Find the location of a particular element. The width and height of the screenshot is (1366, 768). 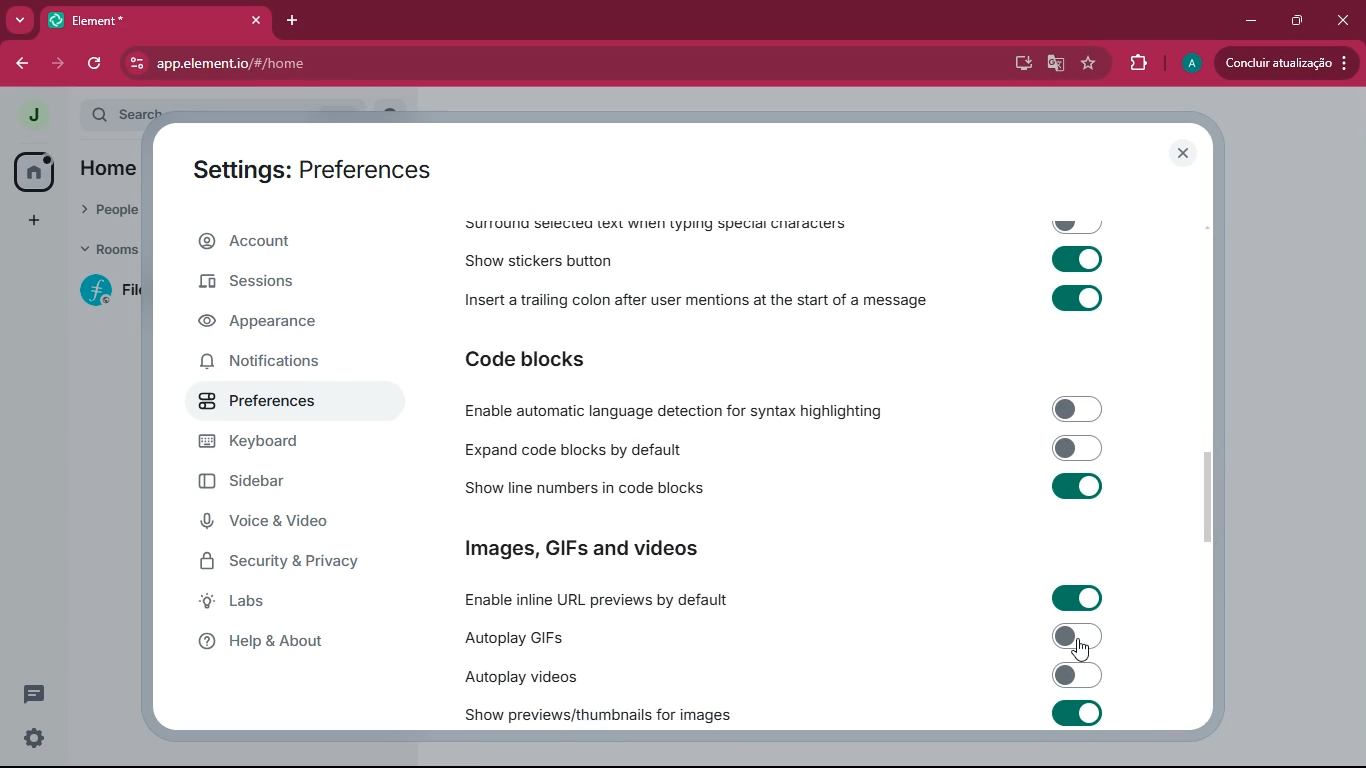

refersh is located at coordinates (96, 63).